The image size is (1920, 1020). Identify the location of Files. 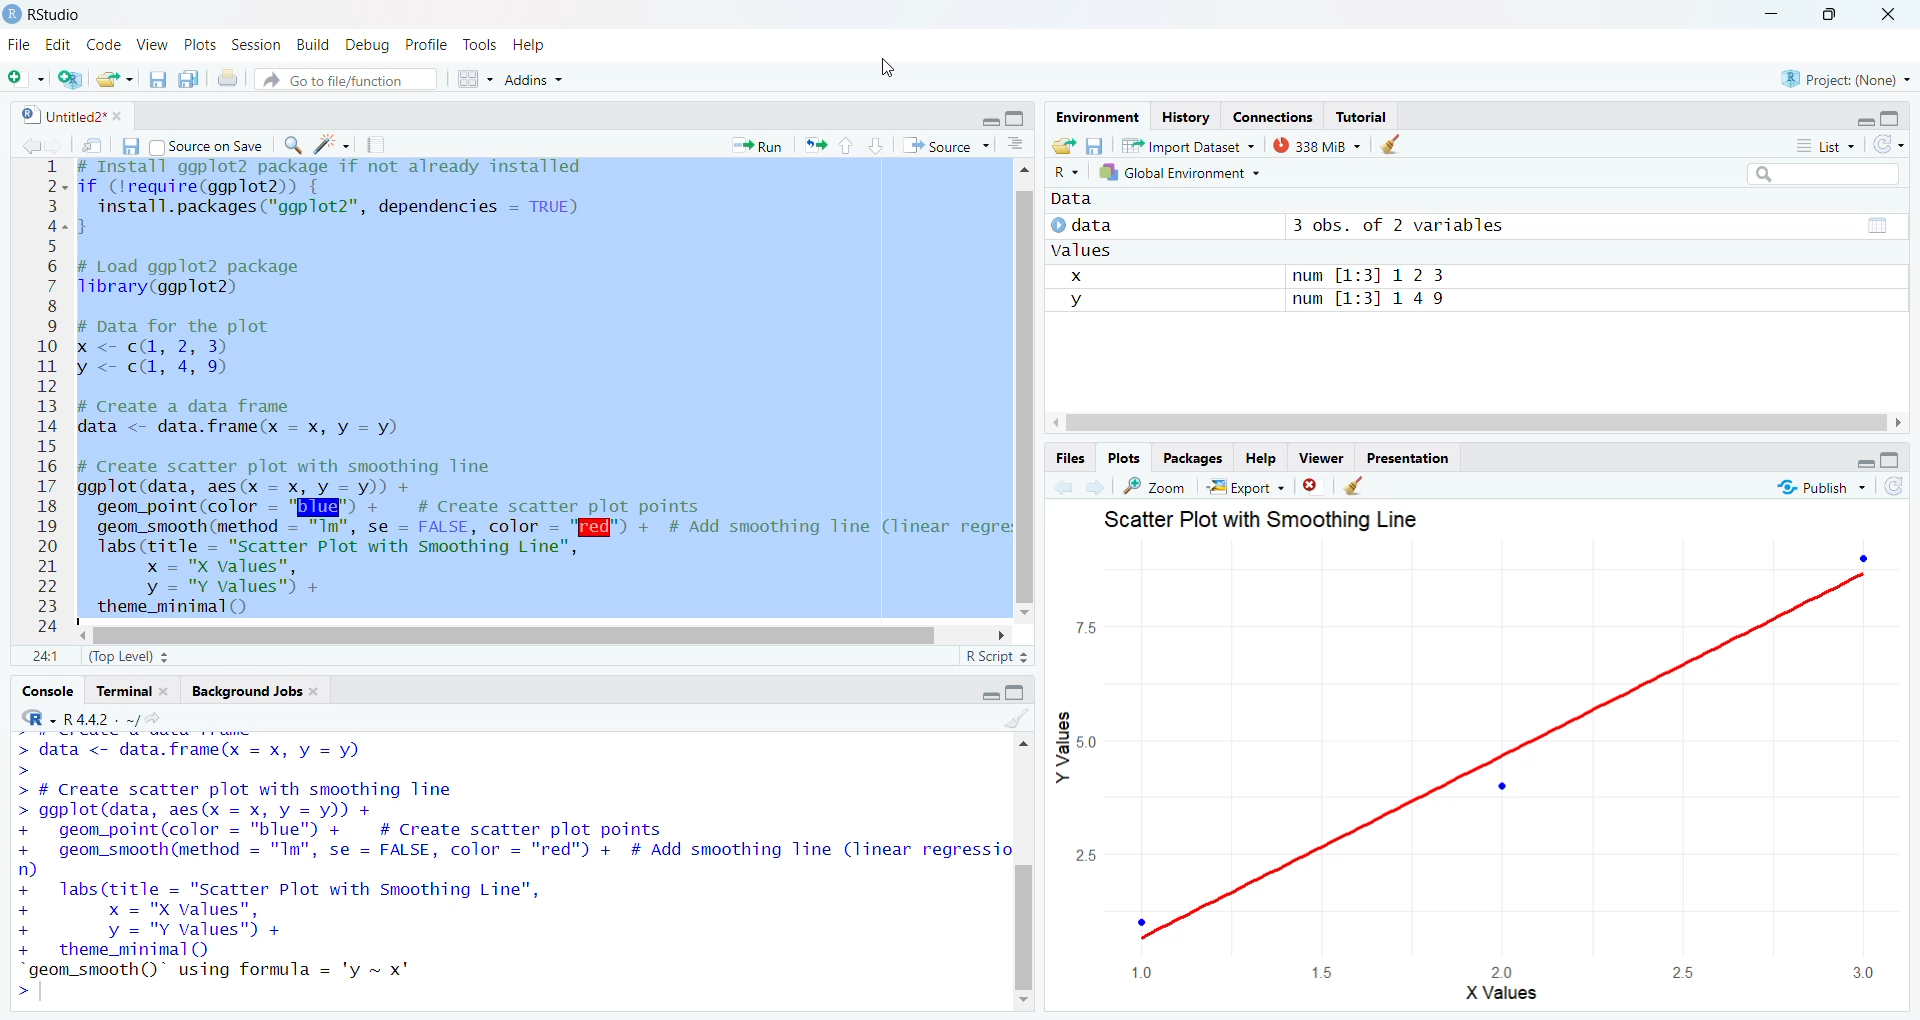
(1067, 458).